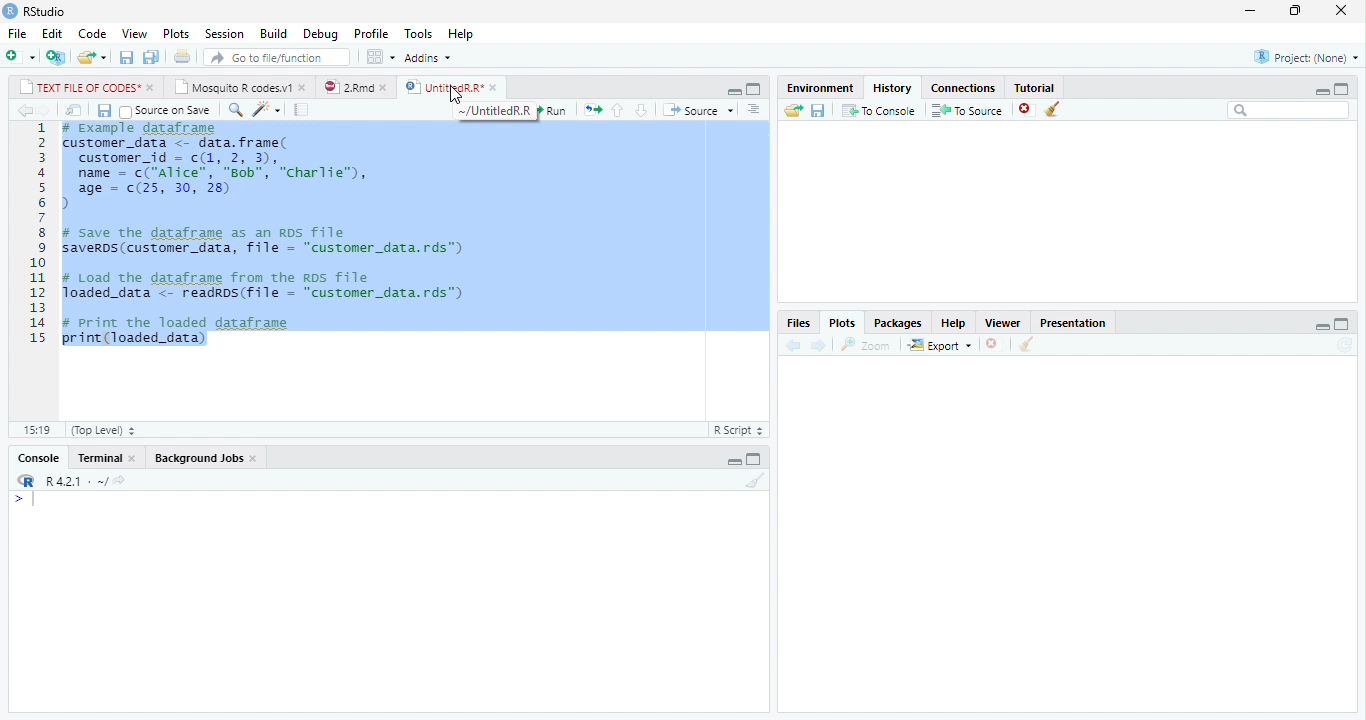  What do you see at coordinates (9, 11) in the screenshot?
I see `logo` at bounding box center [9, 11].